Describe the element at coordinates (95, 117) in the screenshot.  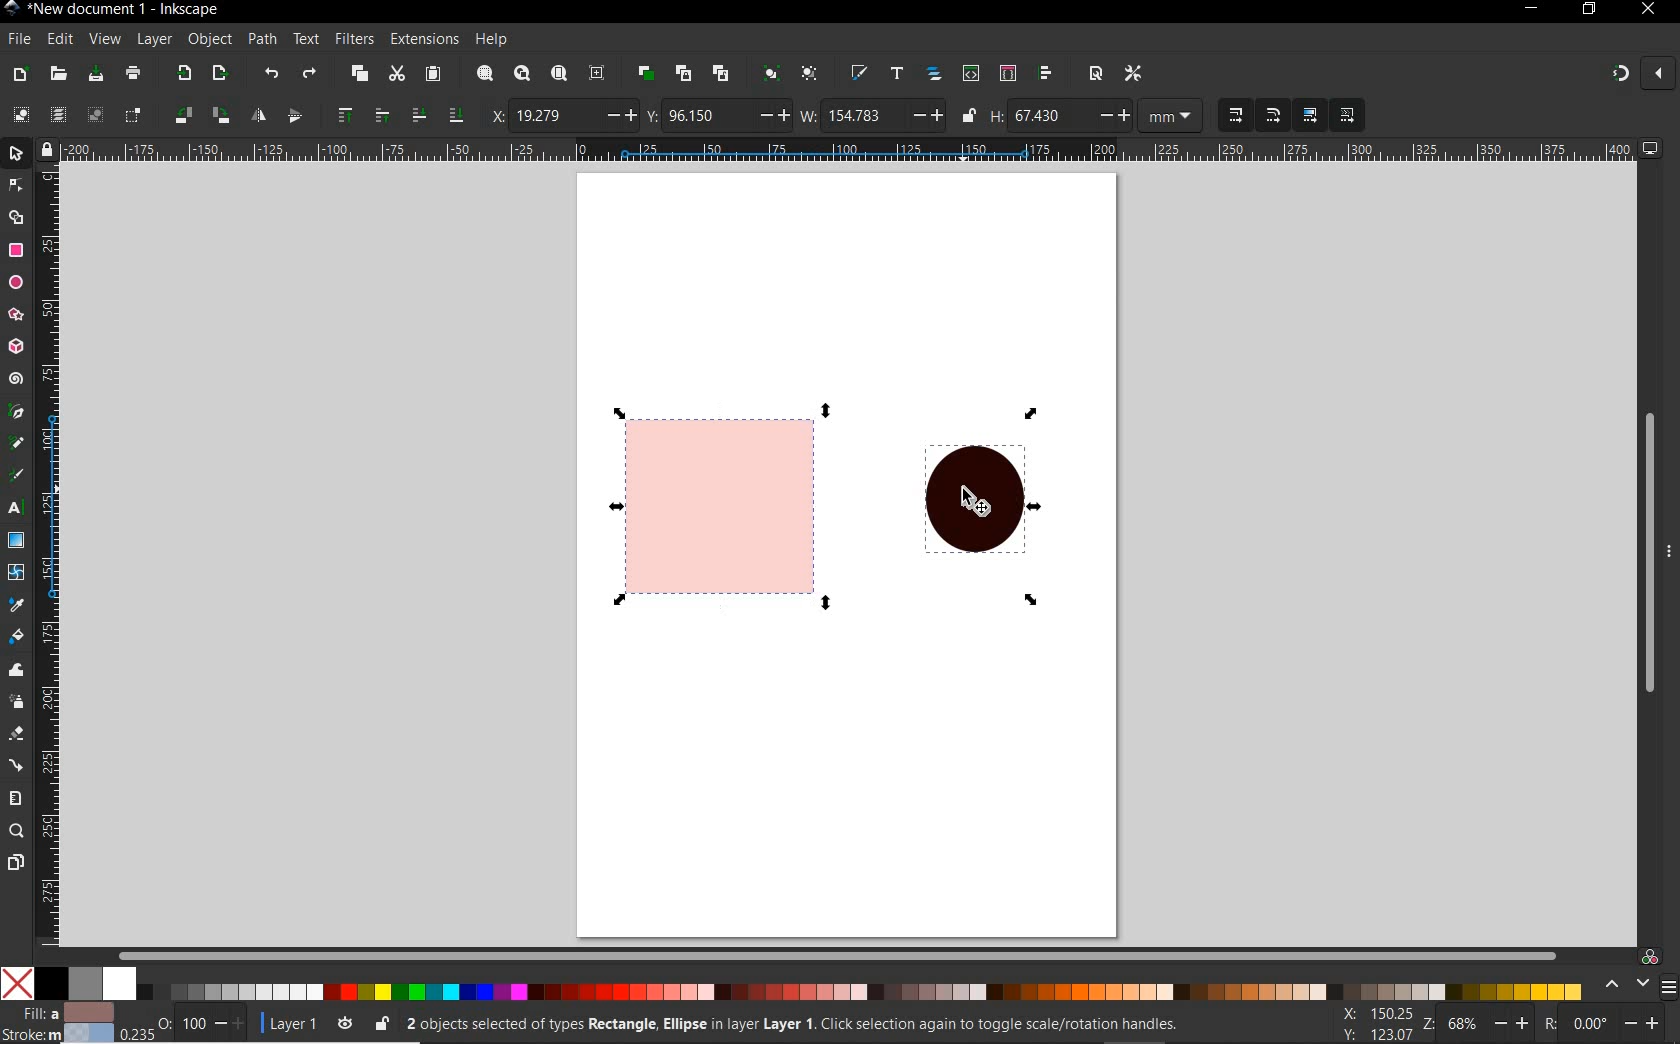
I see `deselect` at that location.